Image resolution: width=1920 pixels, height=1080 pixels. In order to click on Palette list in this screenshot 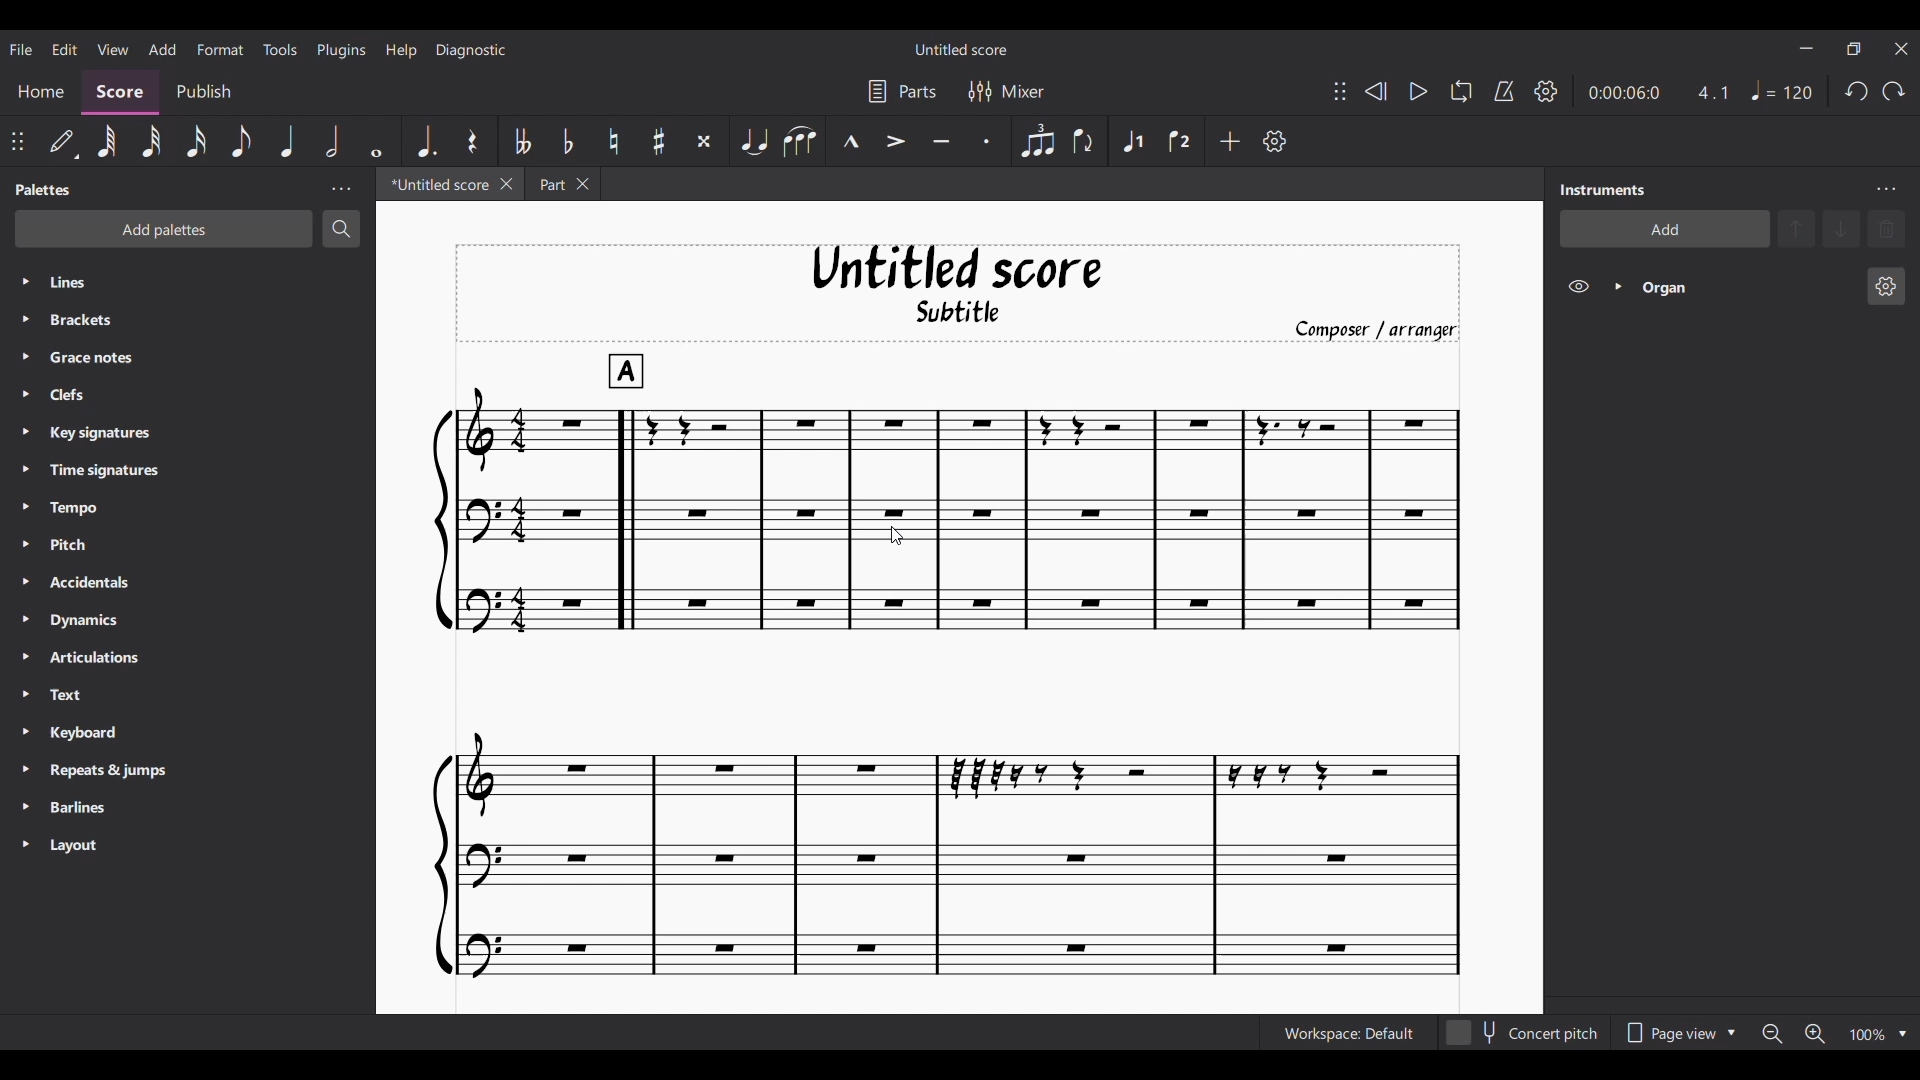, I will do `click(208, 563)`.